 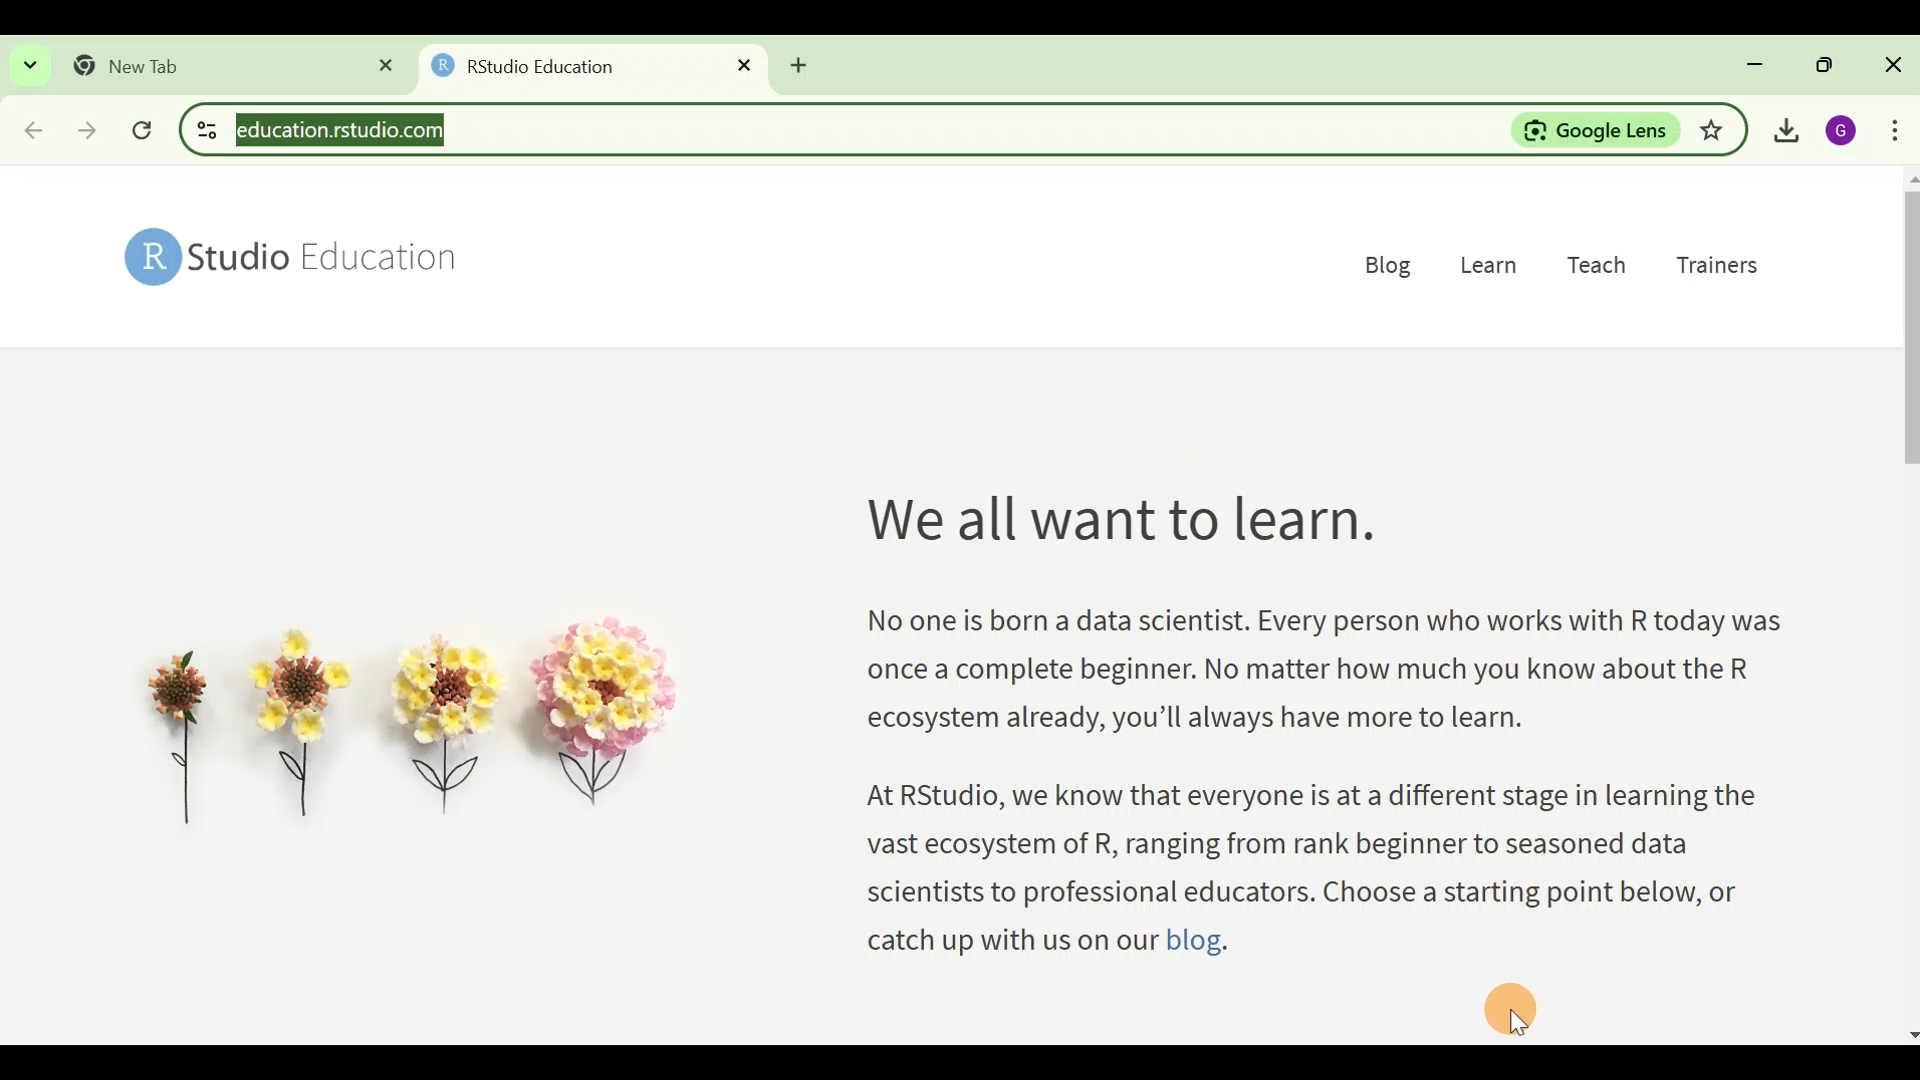 I want to click on Close, so click(x=1892, y=63).